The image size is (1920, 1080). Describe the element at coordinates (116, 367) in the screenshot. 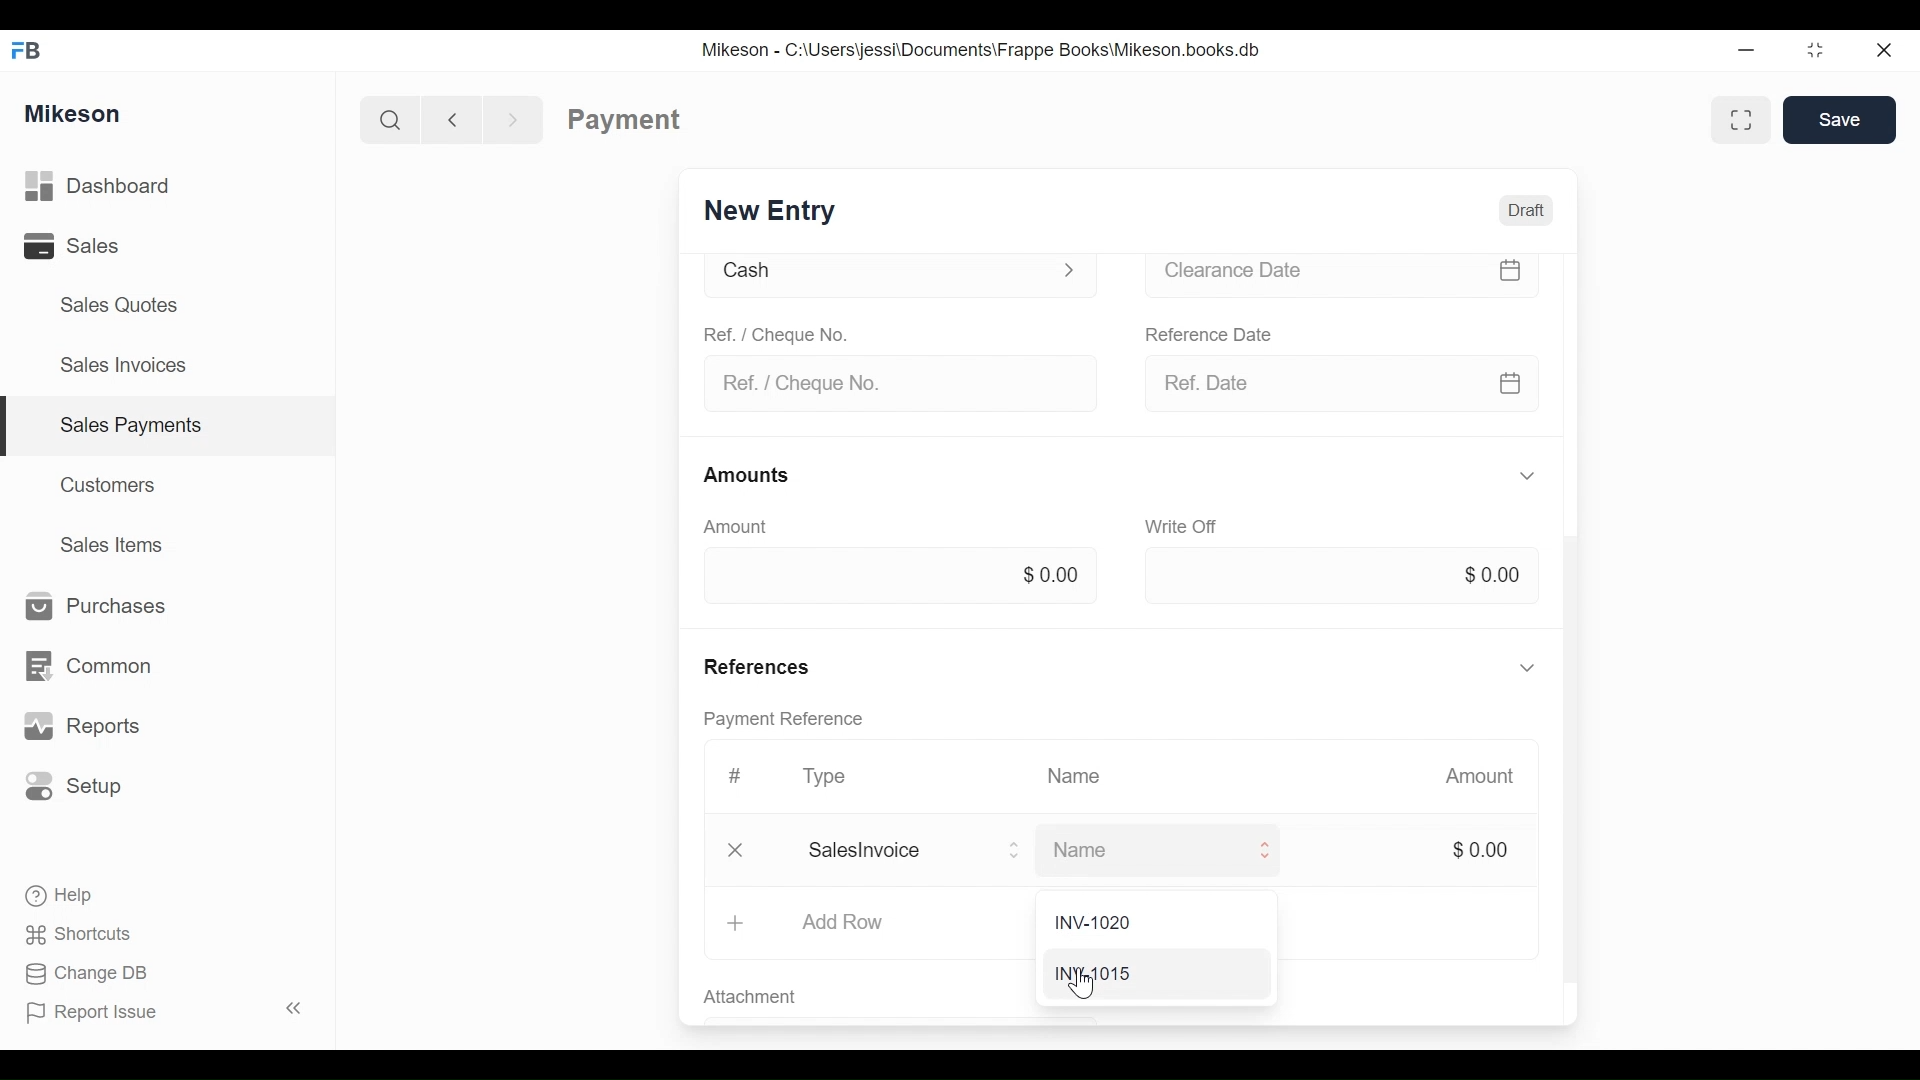

I see `Sales Invoices` at that location.